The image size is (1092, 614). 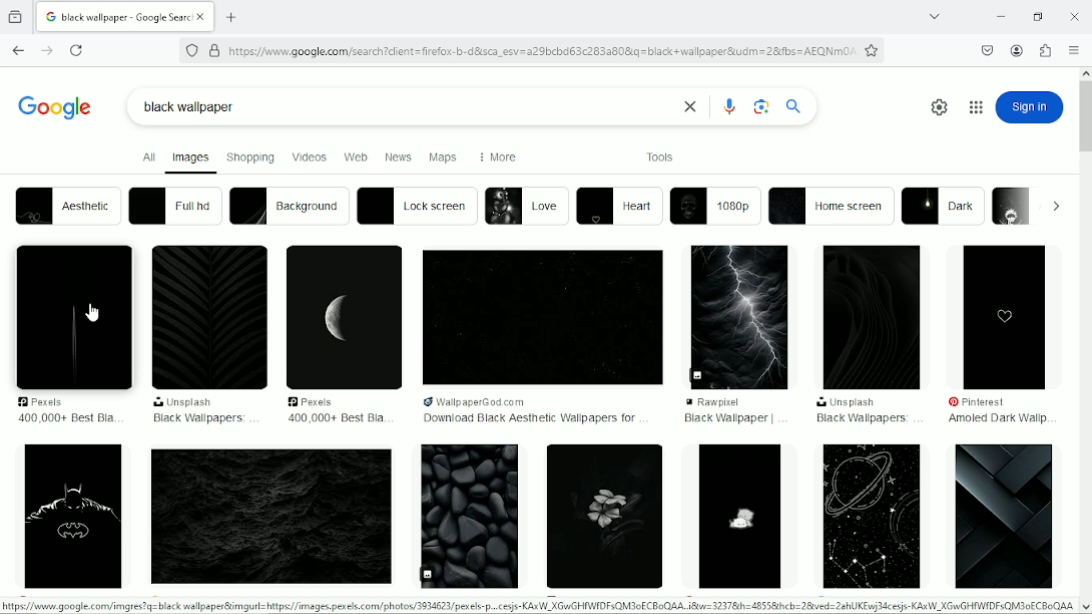 What do you see at coordinates (200, 419) in the screenshot?
I see `black wallpapers` at bounding box center [200, 419].